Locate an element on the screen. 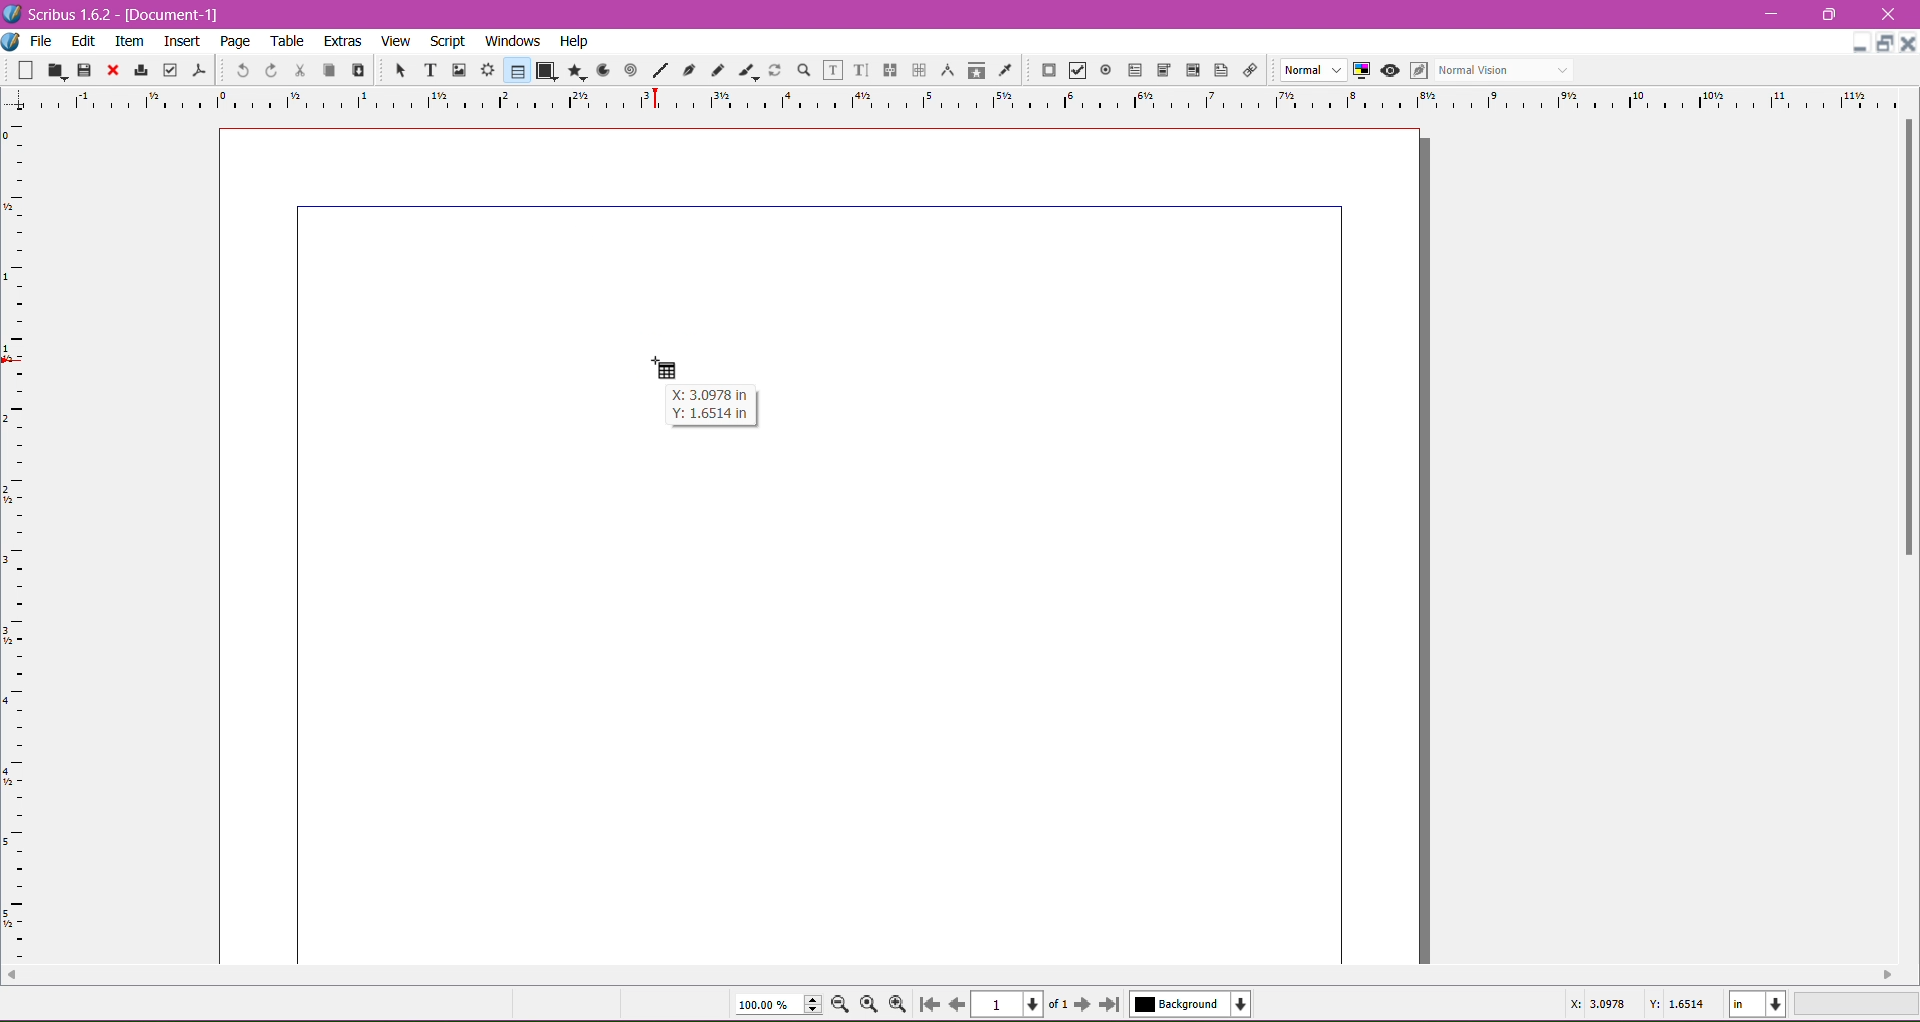  Preview Mode is located at coordinates (1389, 70).